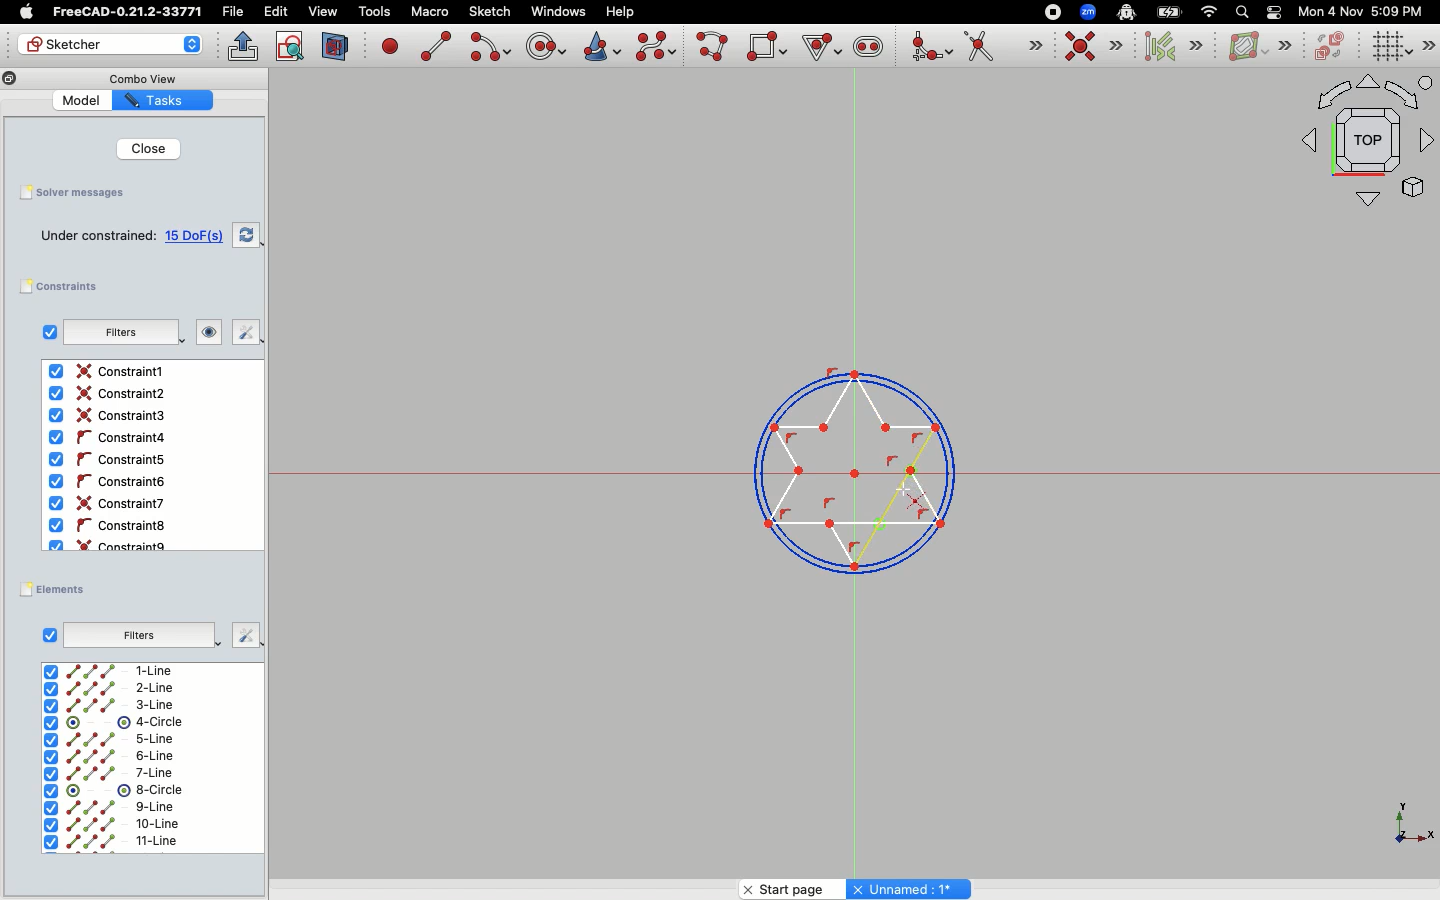 This screenshot has width=1440, height=900. What do you see at coordinates (909, 491) in the screenshot?
I see `Cursor` at bounding box center [909, 491].